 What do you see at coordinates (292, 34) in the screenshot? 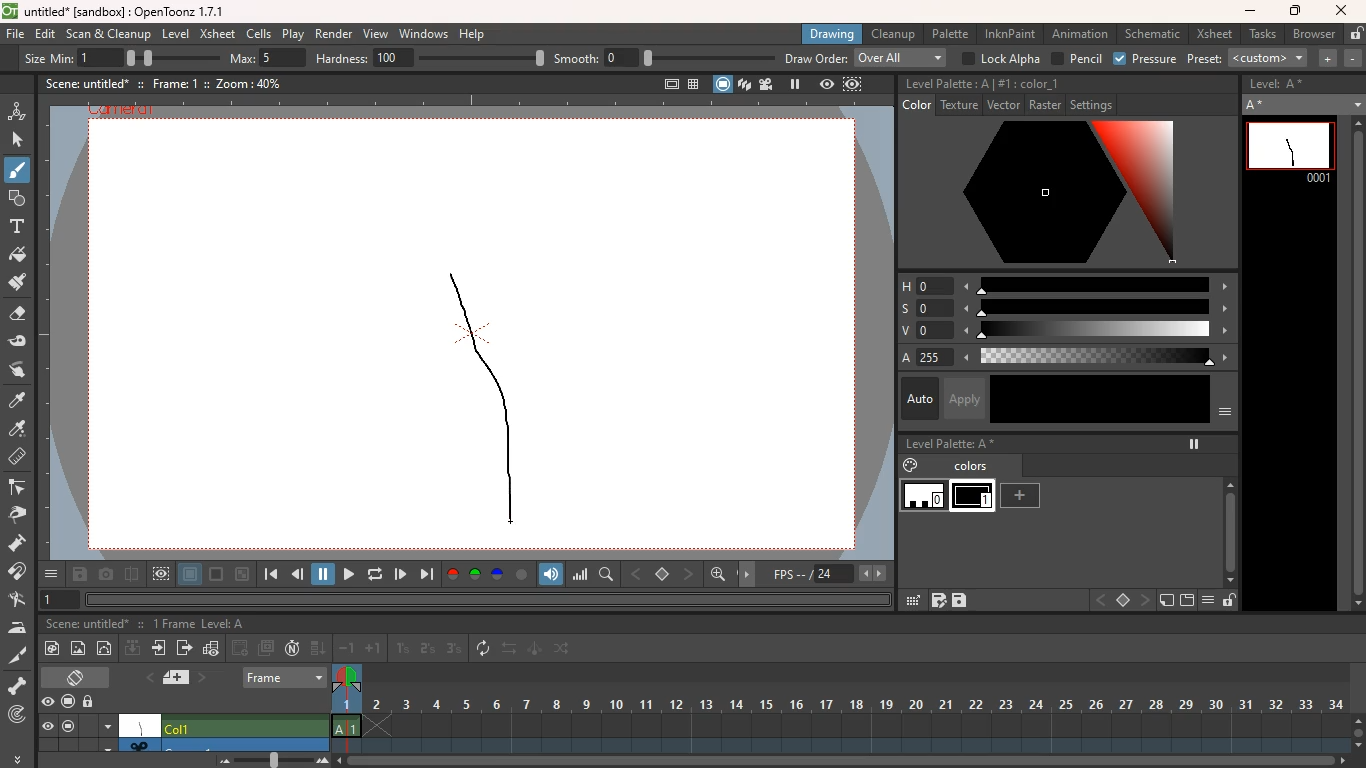
I see `play` at bounding box center [292, 34].